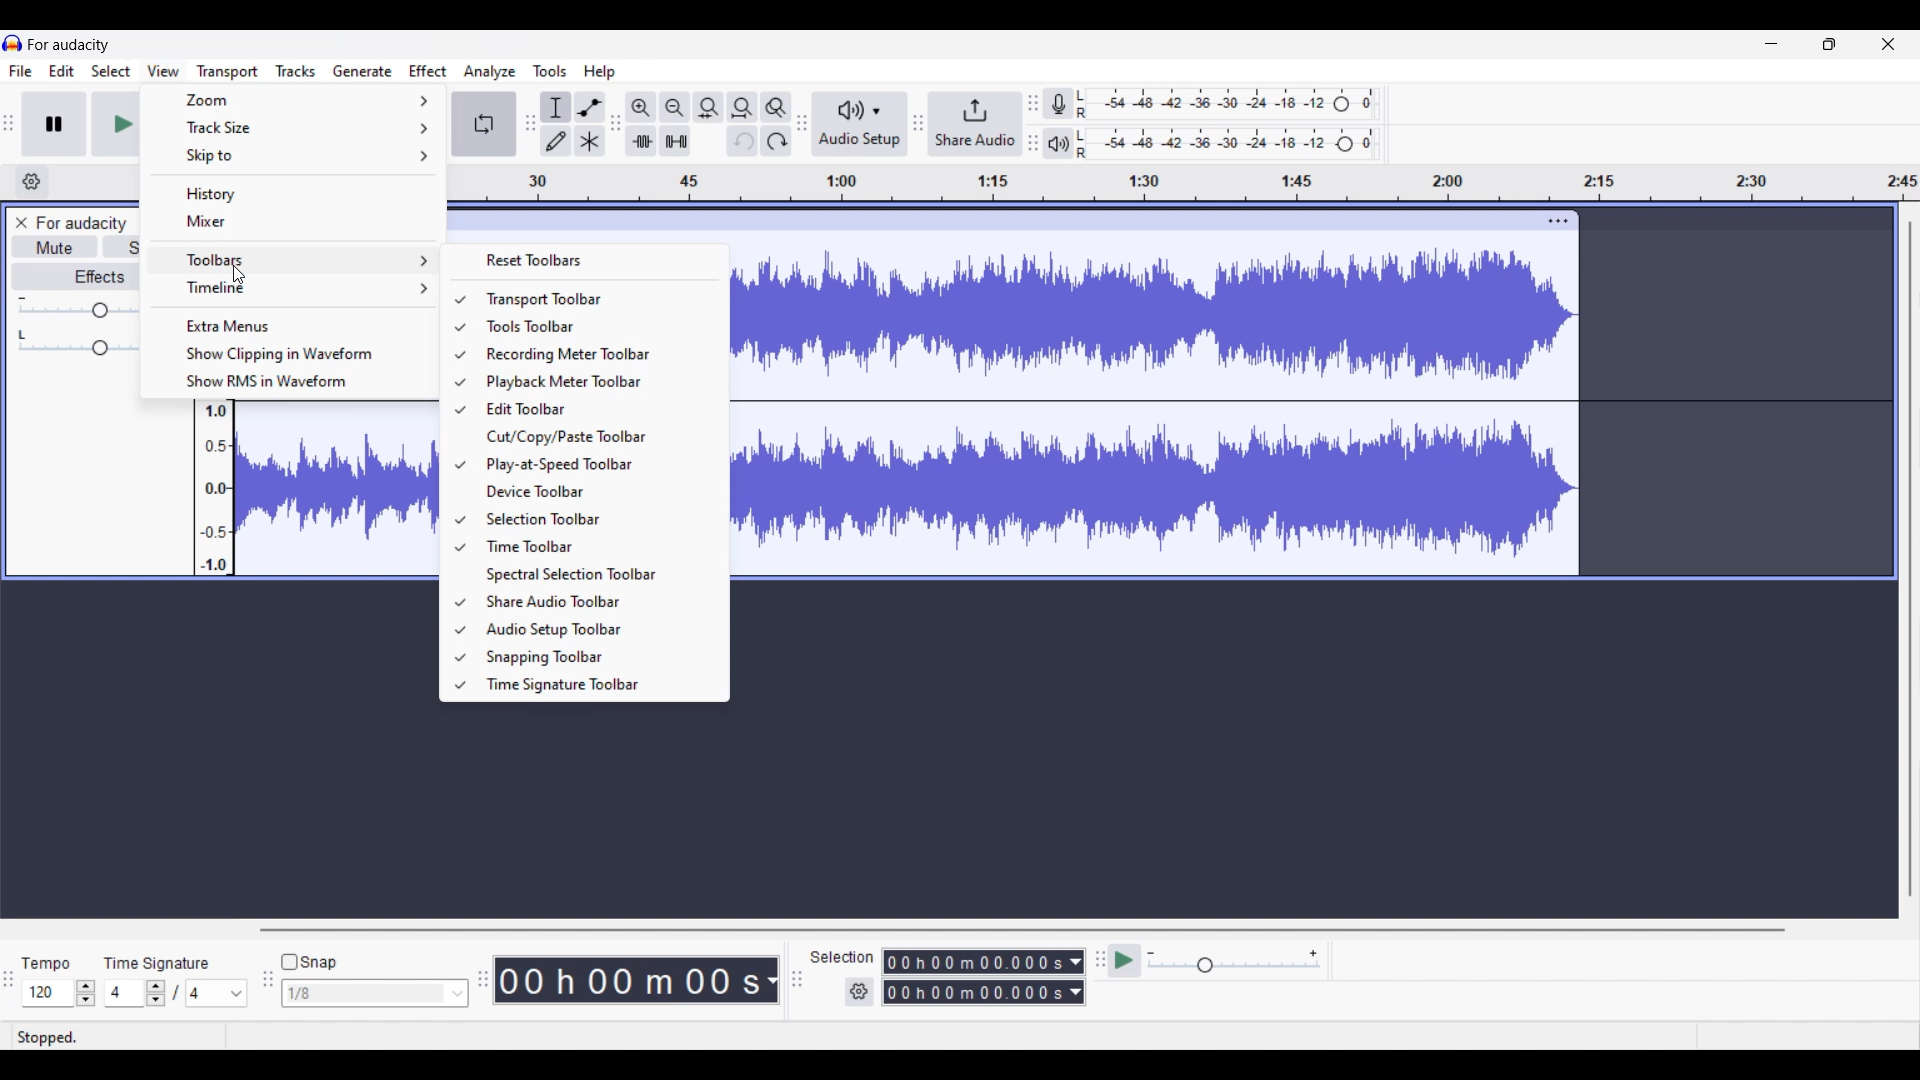 The image size is (1920, 1080). I want to click on Time toolbar, so click(595, 546).